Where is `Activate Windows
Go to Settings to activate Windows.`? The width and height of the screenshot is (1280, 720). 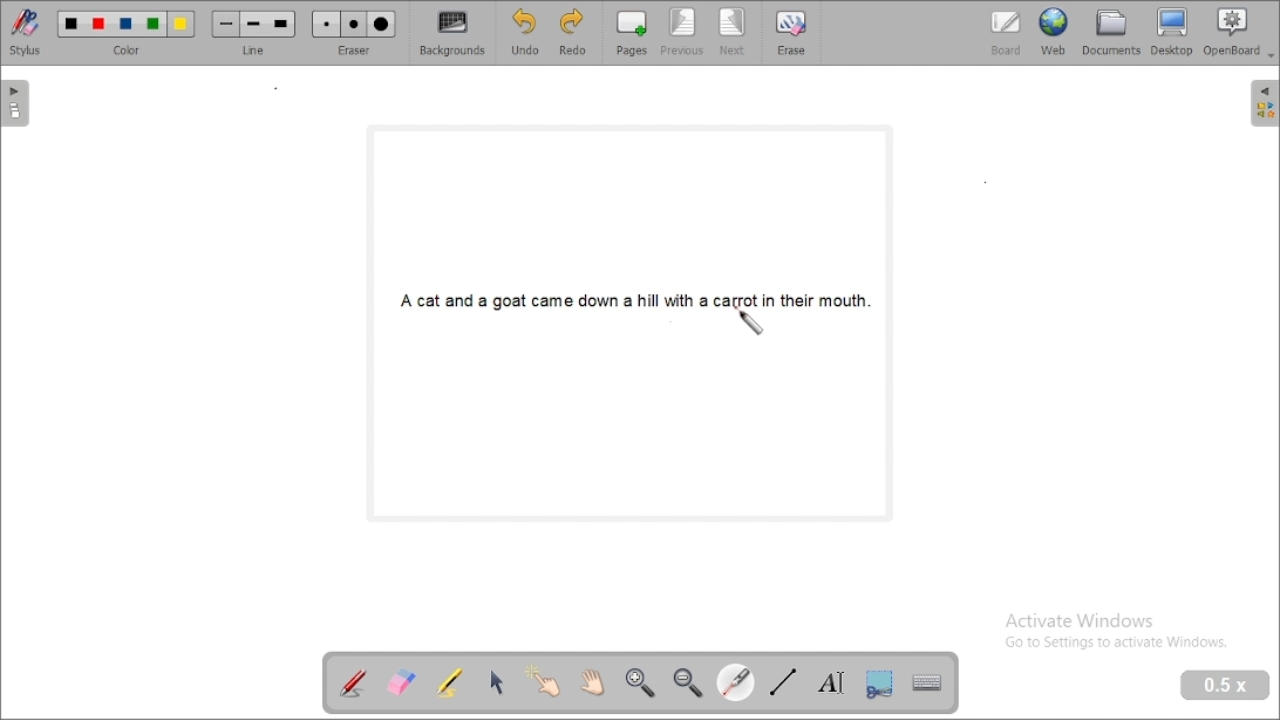
Activate Windows
Go to Settings to activate Windows. is located at coordinates (1118, 633).